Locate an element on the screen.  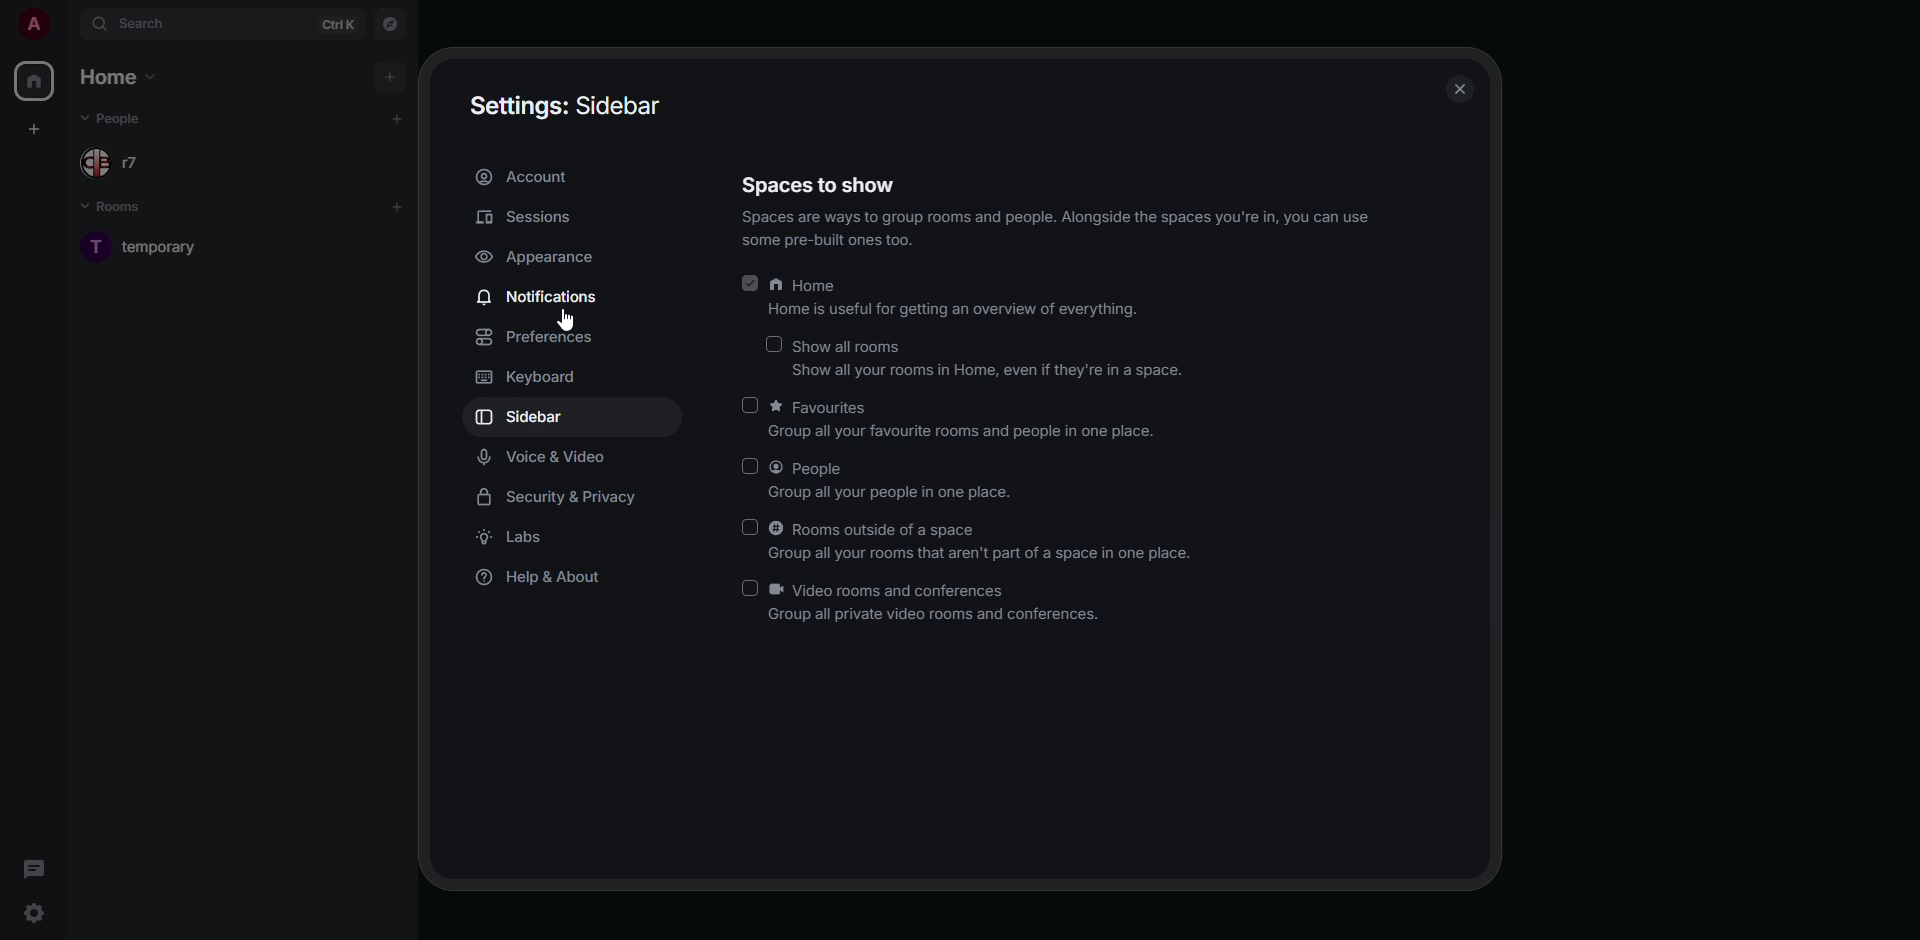
sessions is located at coordinates (532, 217).